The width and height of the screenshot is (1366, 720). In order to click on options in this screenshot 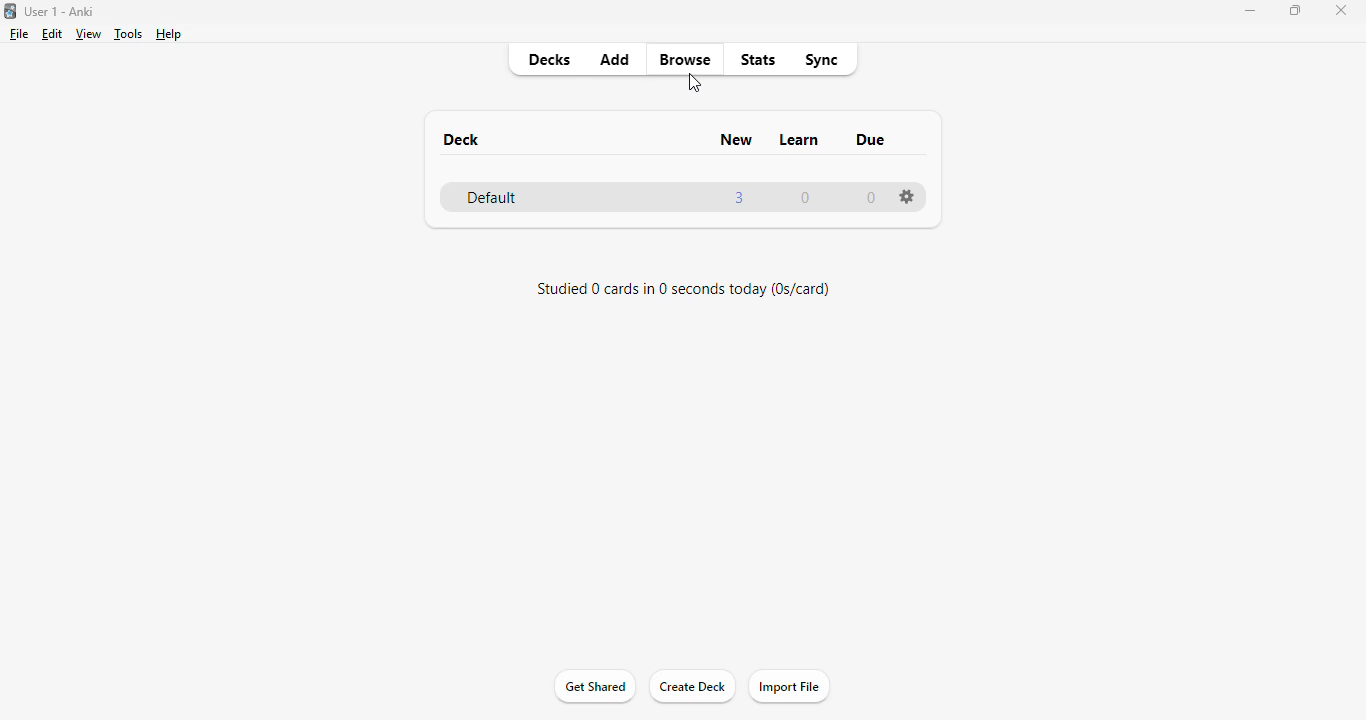, I will do `click(907, 196)`.